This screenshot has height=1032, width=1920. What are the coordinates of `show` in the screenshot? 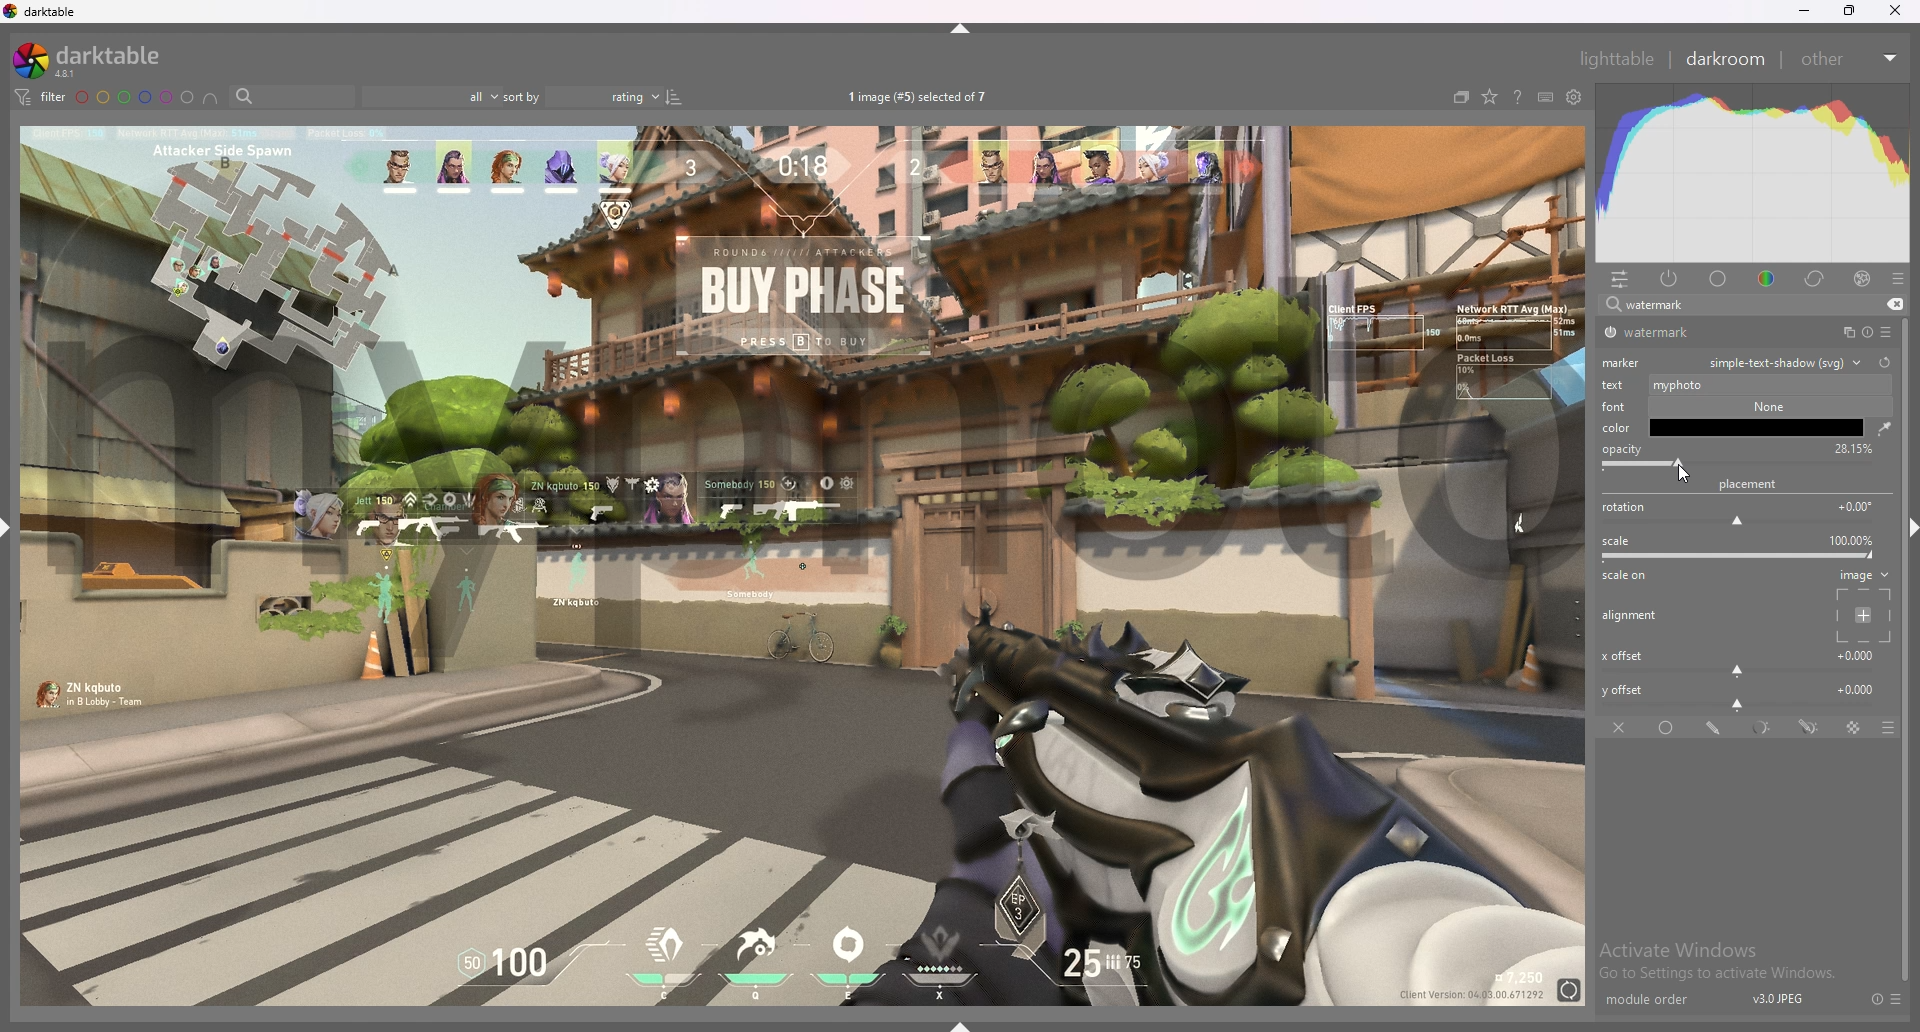 It's located at (968, 1021).